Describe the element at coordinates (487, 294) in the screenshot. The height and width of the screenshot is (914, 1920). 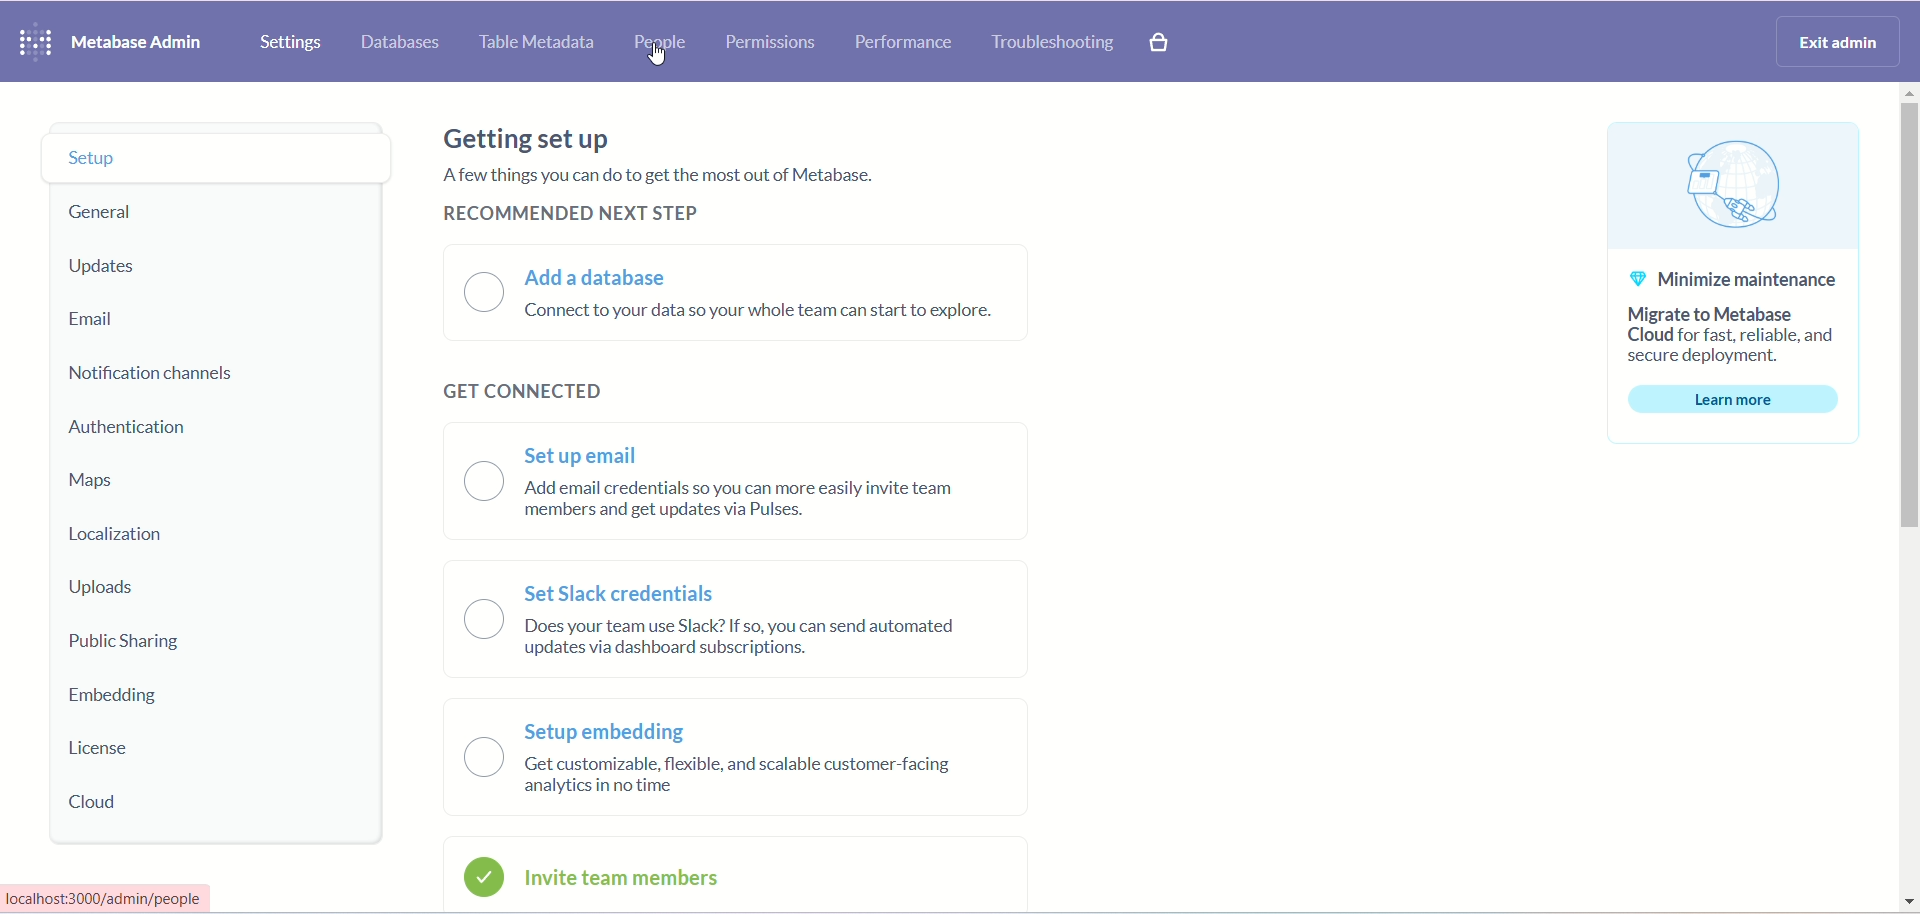
I see `toggle button` at that location.